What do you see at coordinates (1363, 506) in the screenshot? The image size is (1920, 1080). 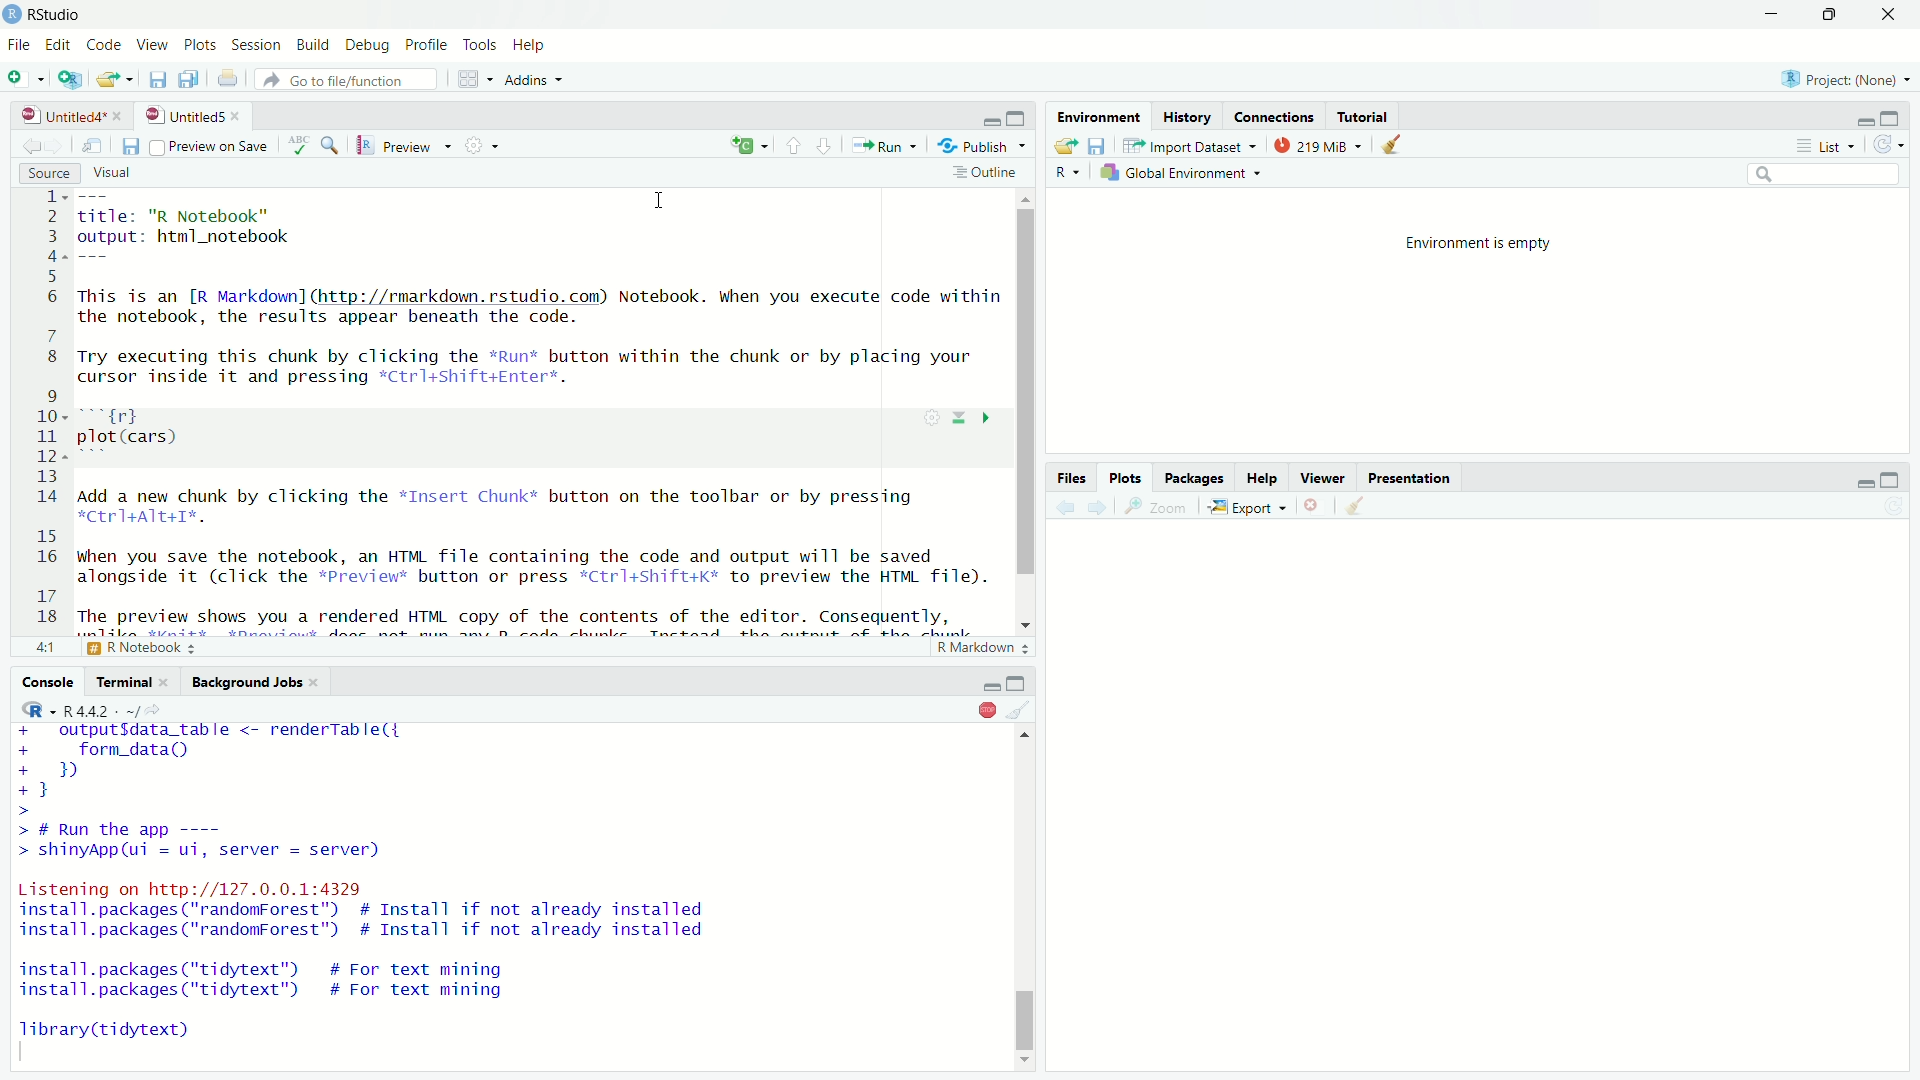 I see `Clear all plots` at bounding box center [1363, 506].